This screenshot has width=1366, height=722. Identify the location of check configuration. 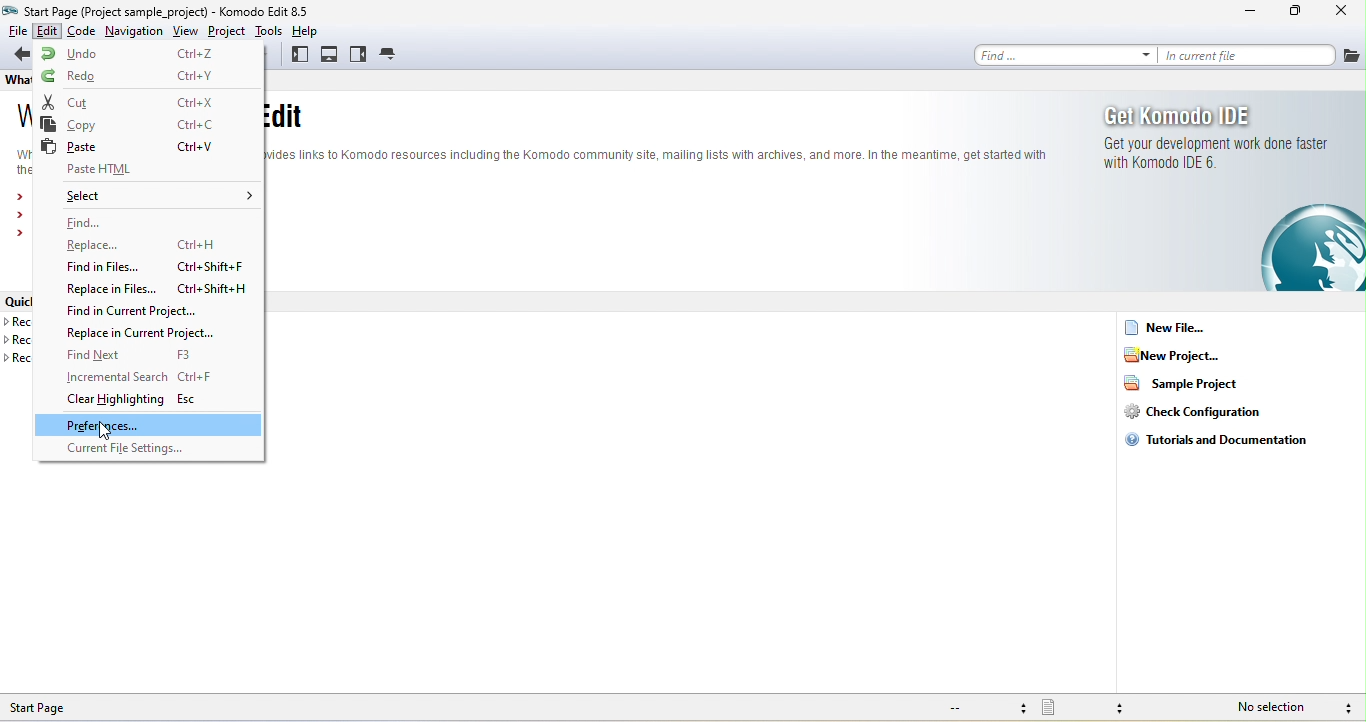
(1202, 414).